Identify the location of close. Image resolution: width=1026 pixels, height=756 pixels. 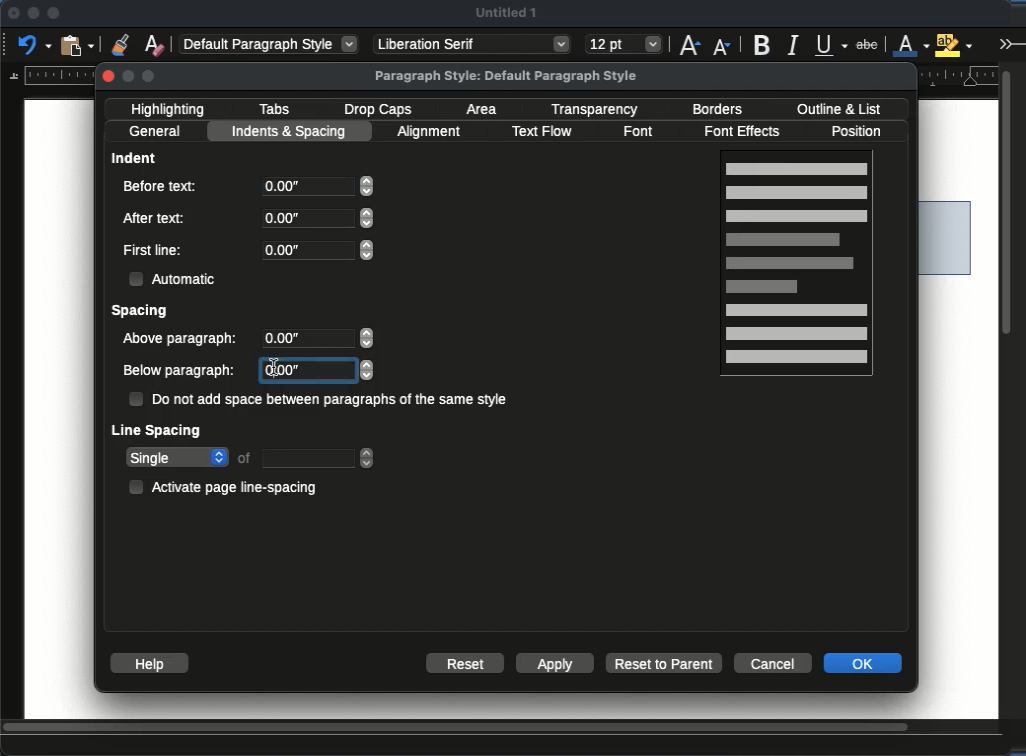
(110, 76).